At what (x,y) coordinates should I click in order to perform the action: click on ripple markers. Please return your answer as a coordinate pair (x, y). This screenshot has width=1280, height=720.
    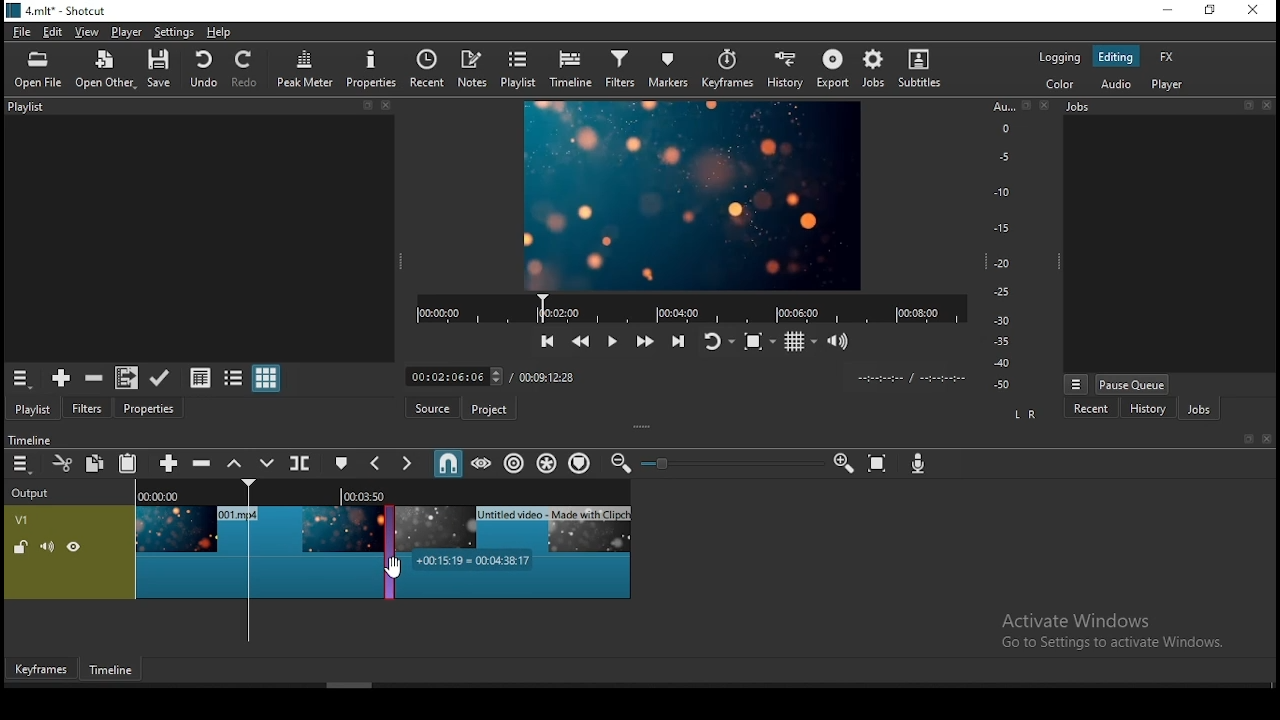
    Looking at the image, I should click on (580, 464).